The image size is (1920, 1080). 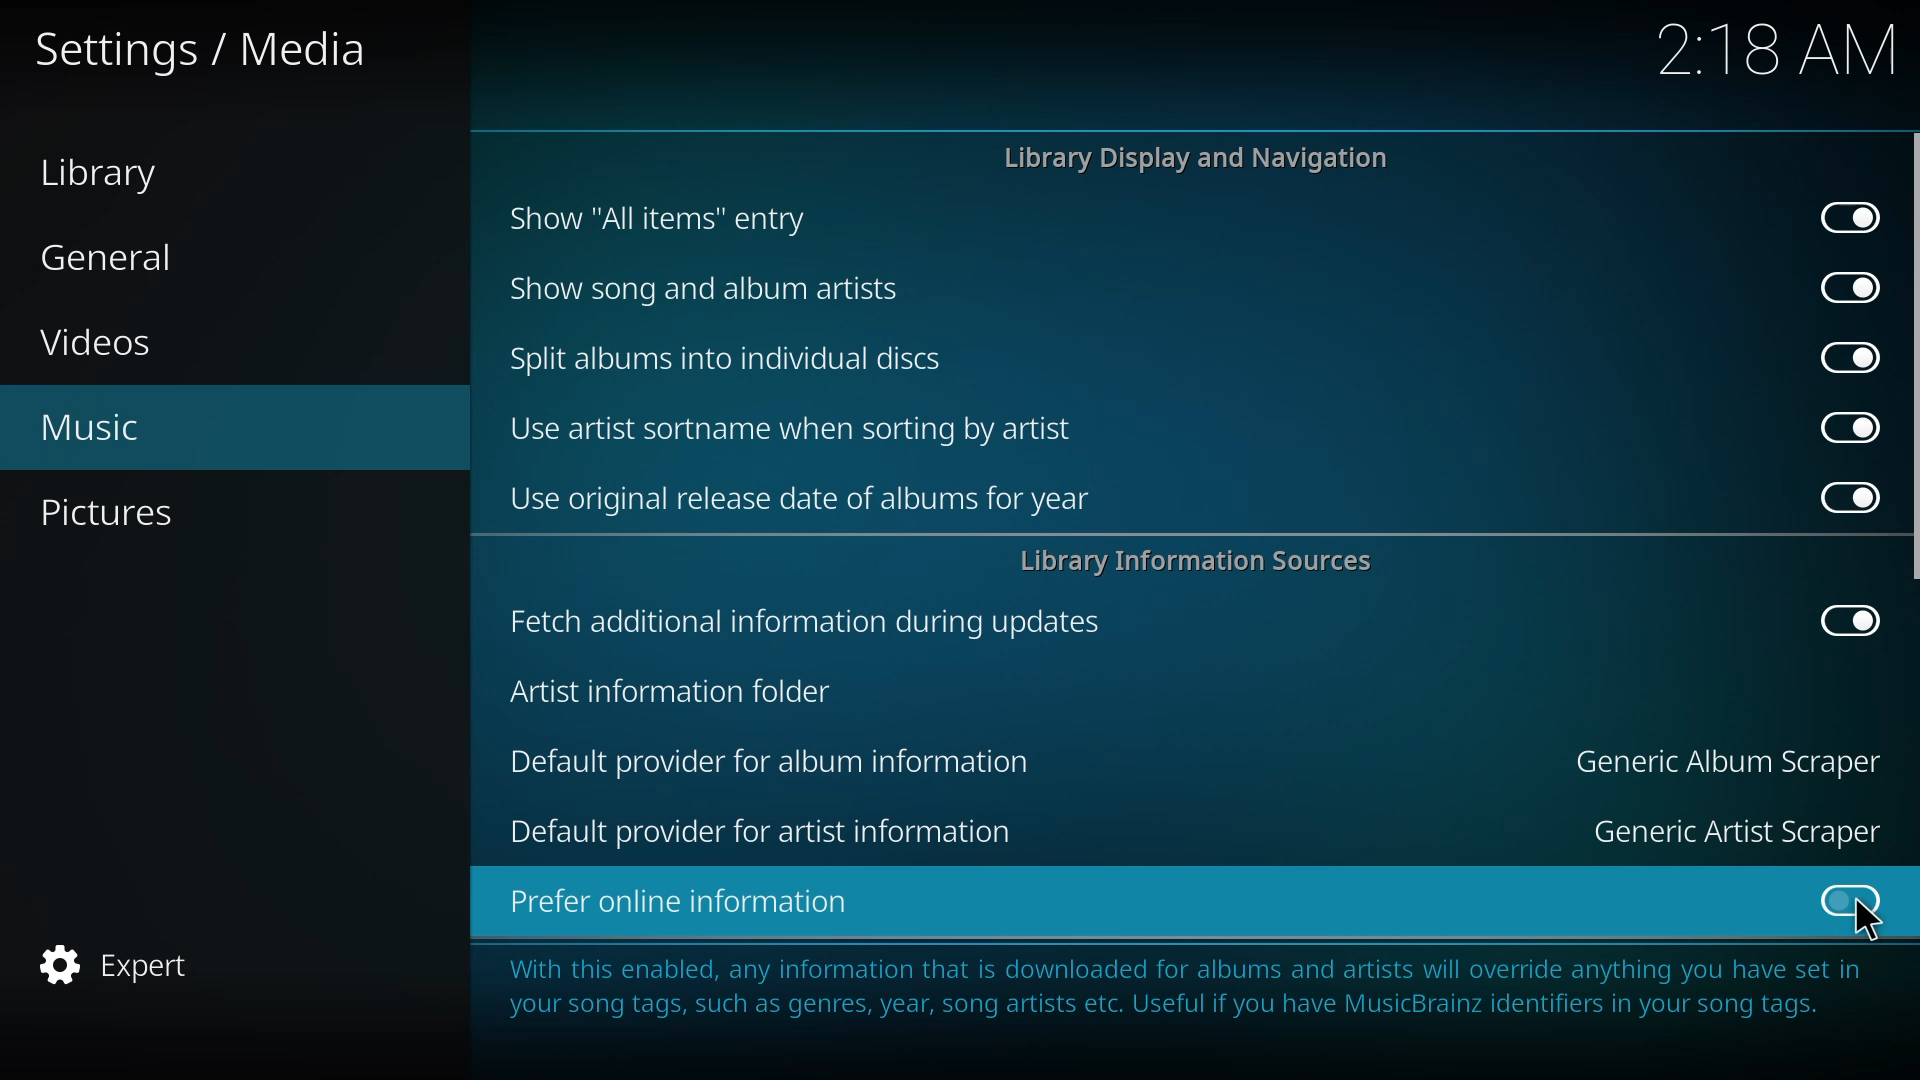 What do you see at coordinates (1776, 50) in the screenshot?
I see `time` at bounding box center [1776, 50].